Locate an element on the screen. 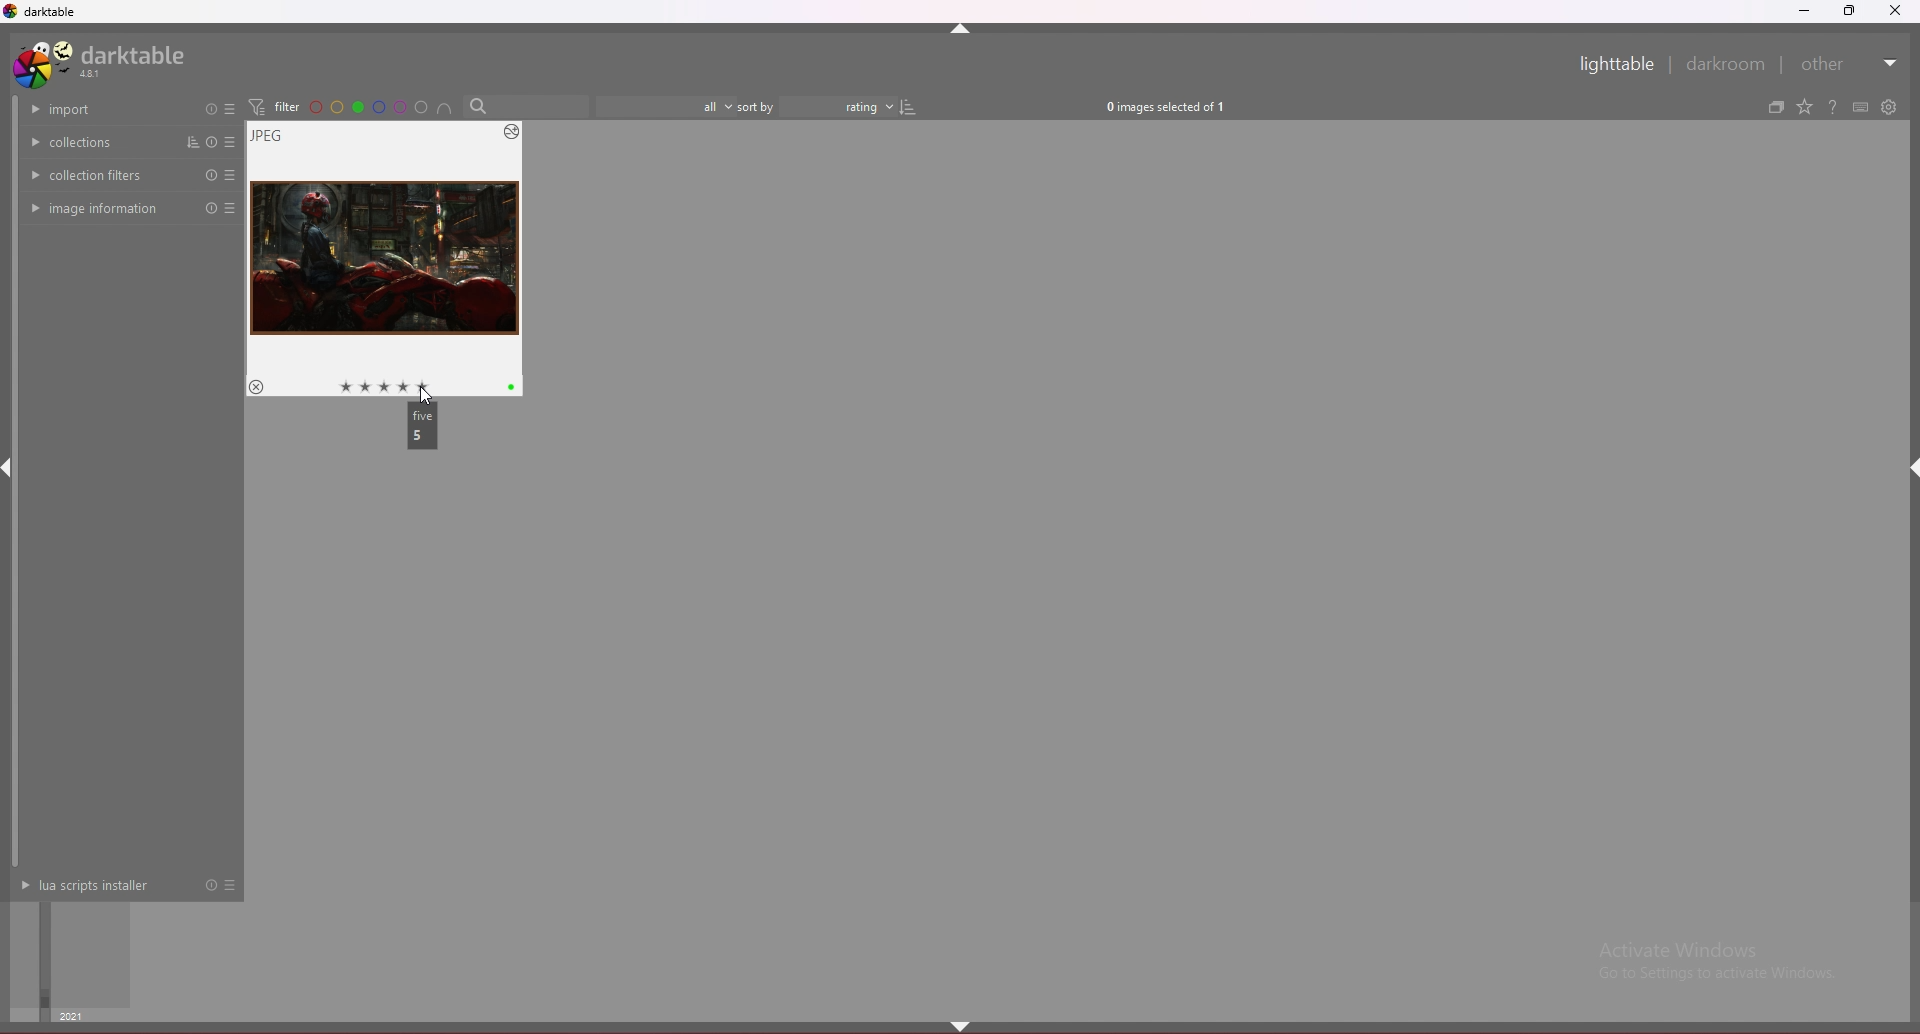 The image size is (1920, 1034). create grouped images is located at coordinates (1771, 107).